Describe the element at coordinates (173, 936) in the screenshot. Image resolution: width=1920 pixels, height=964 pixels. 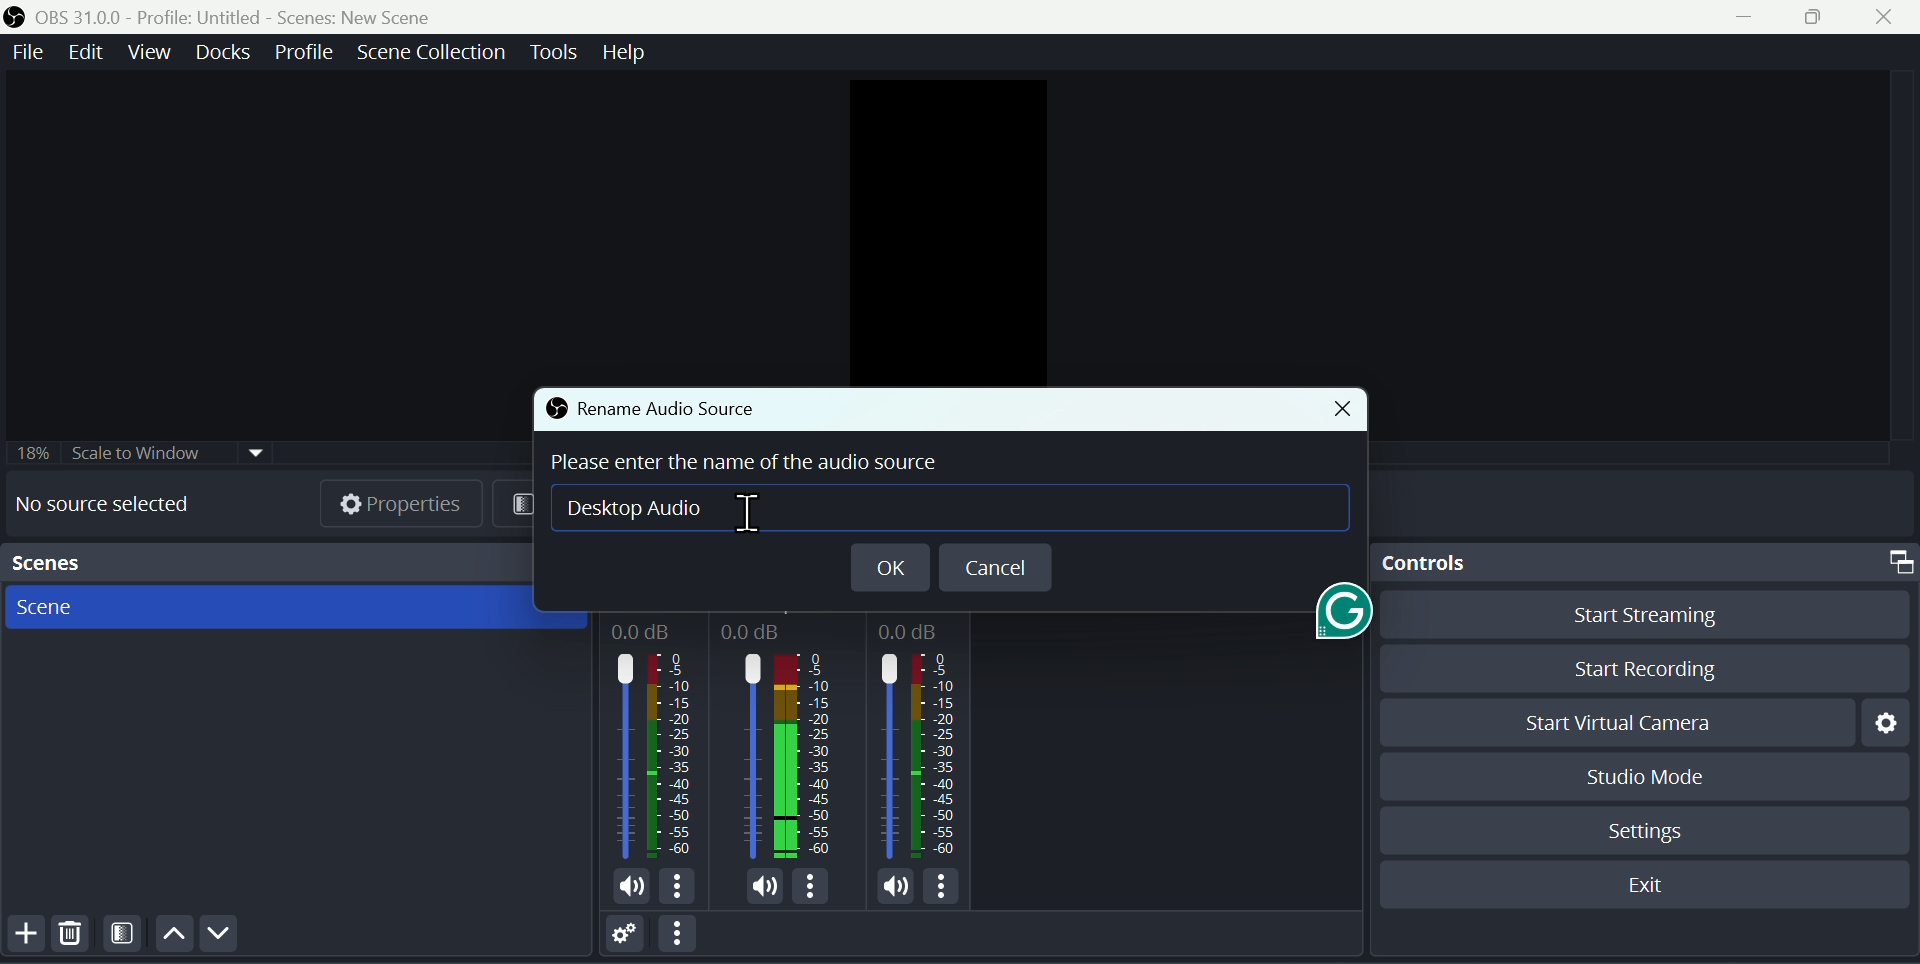
I see `Up` at that location.